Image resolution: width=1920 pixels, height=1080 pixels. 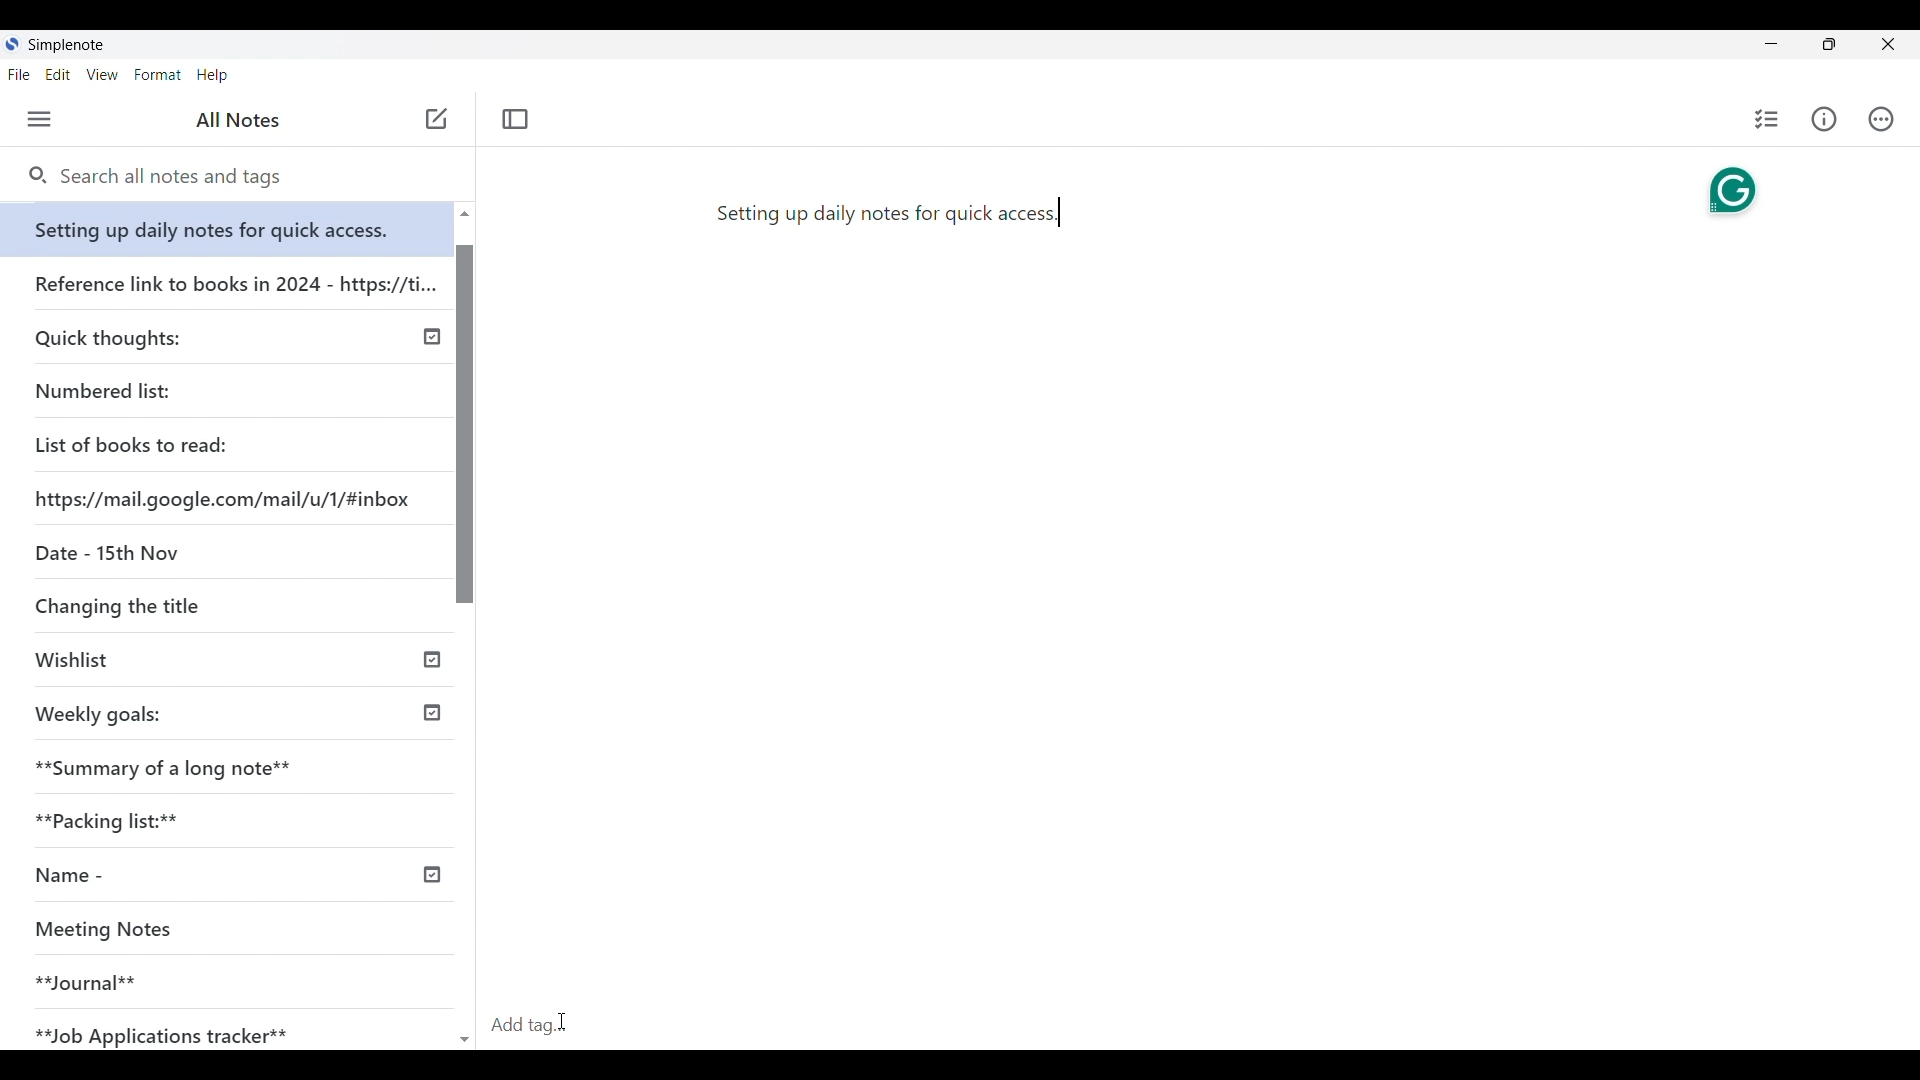 What do you see at coordinates (13, 44) in the screenshot?
I see `Software logo` at bounding box center [13, 44].